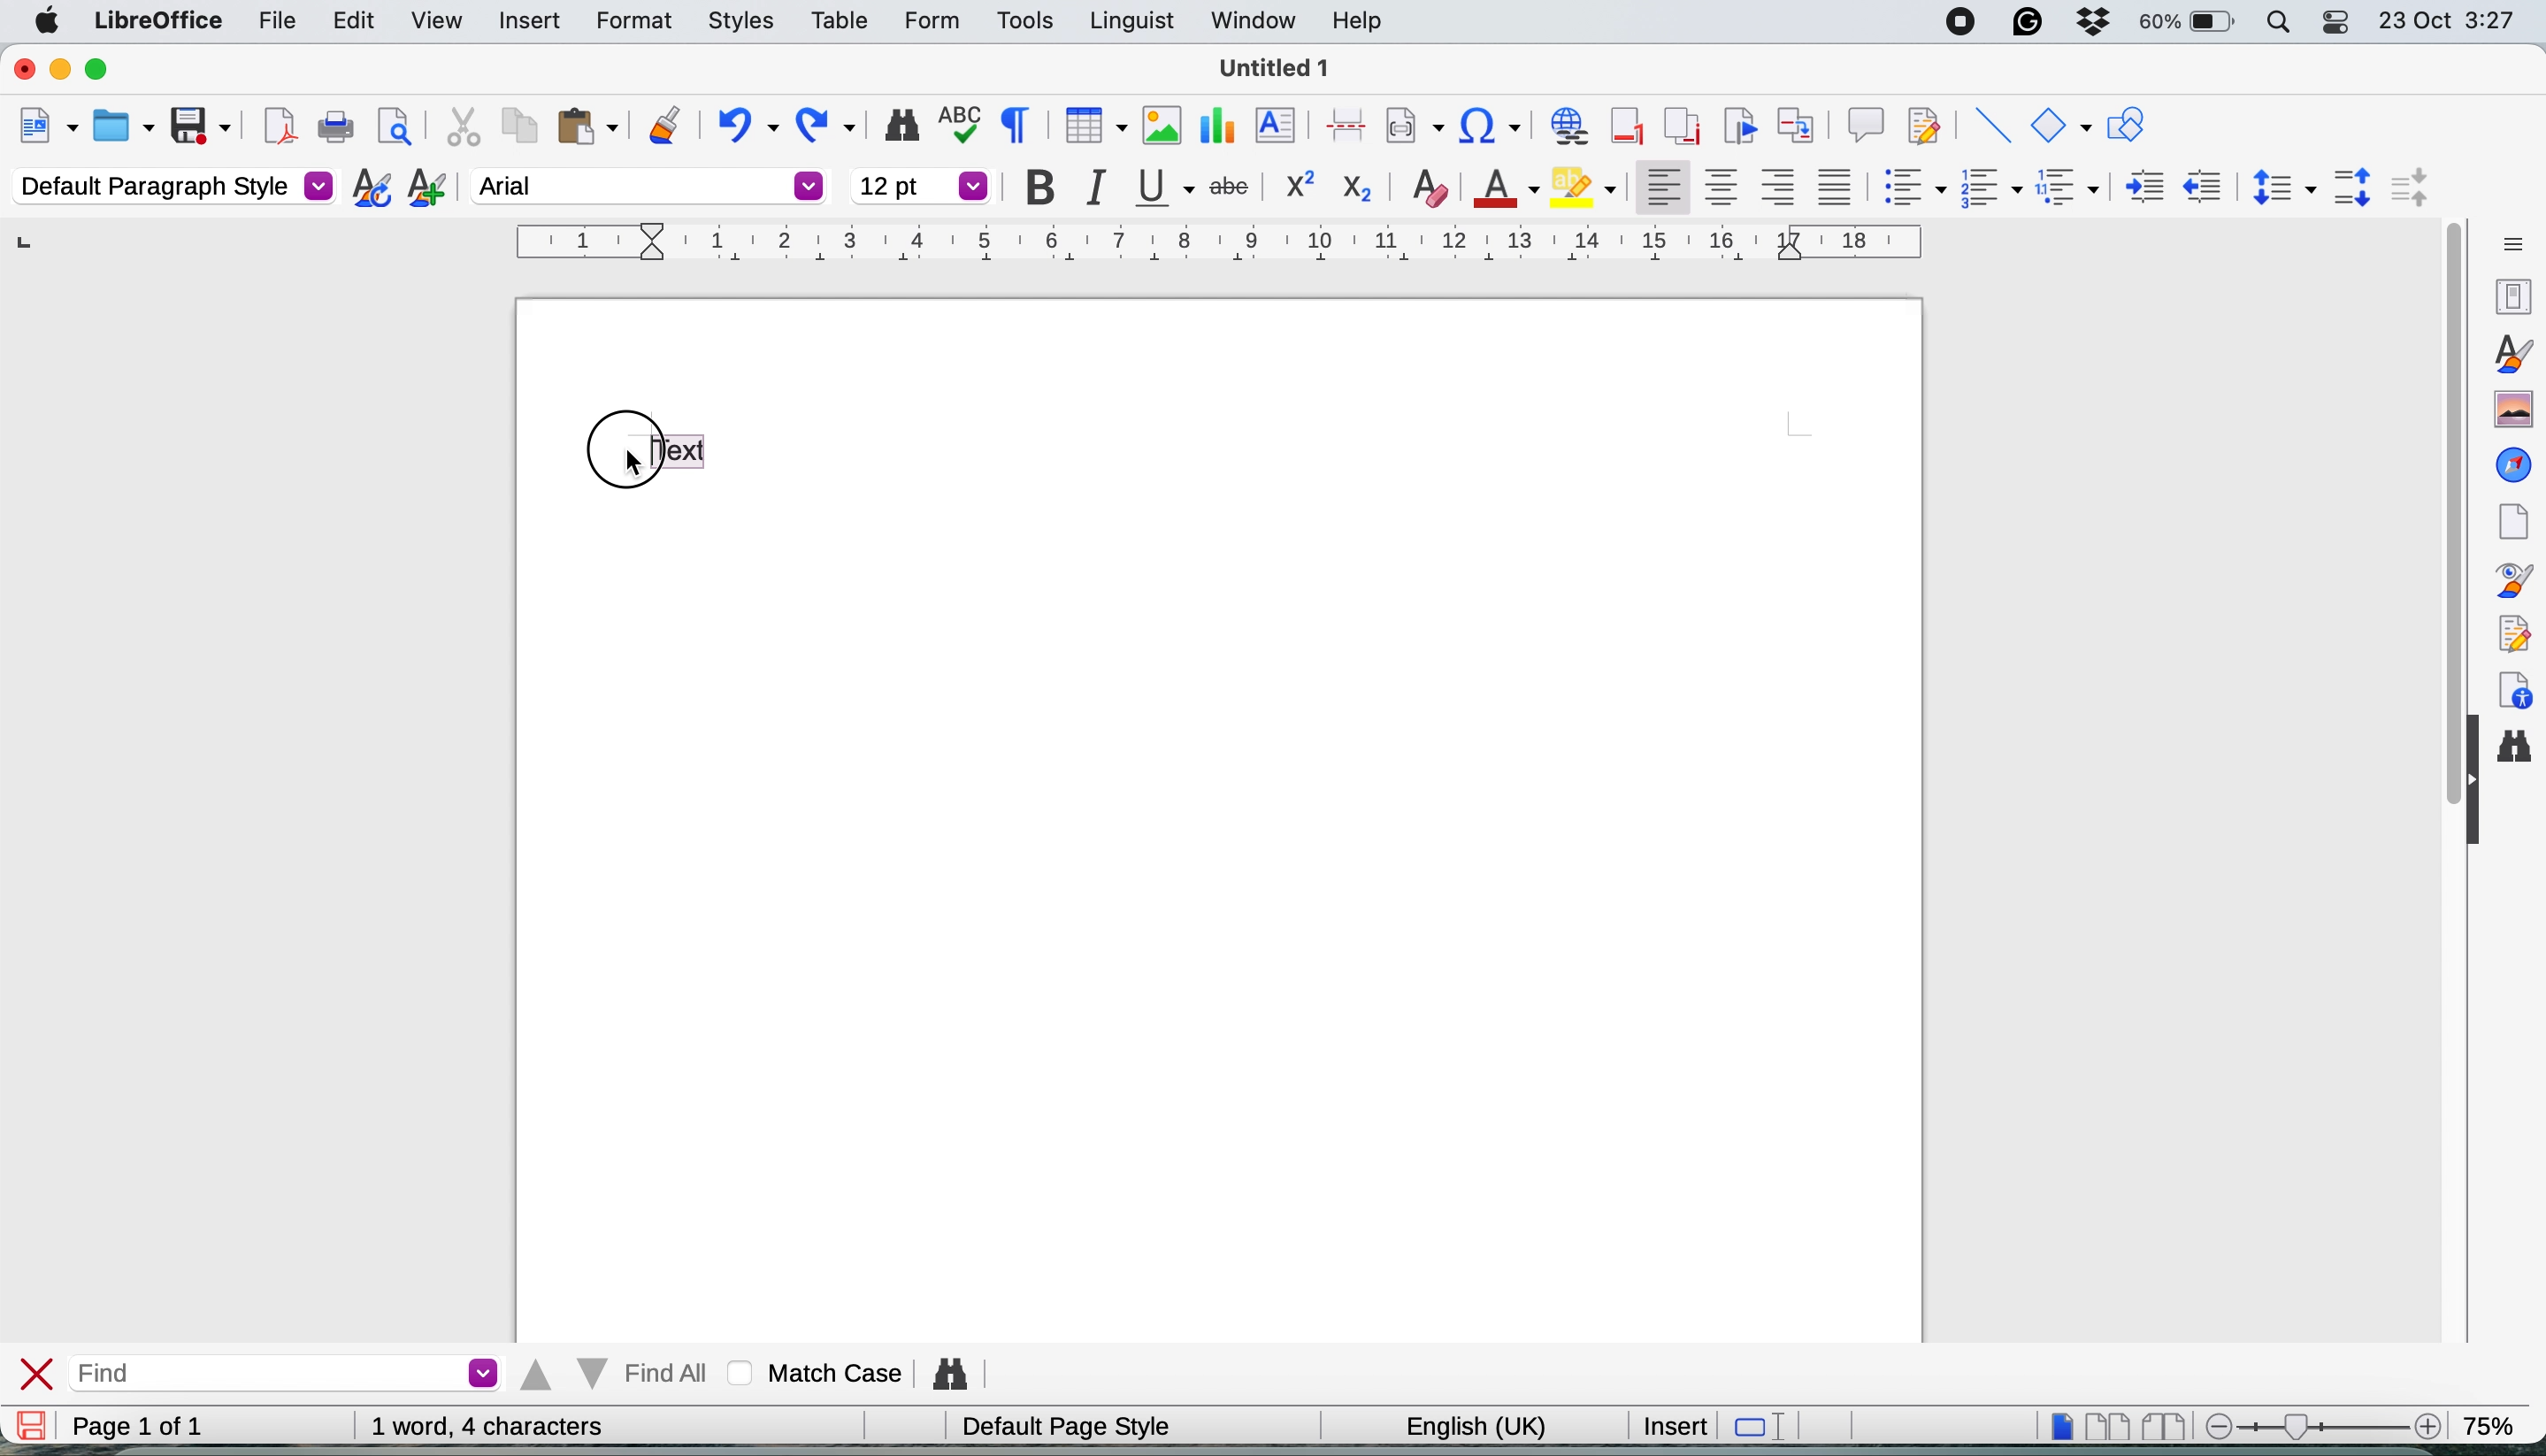 Image resolution: width=2546 pixels, height=1456 pixels. What do you see at coordinates (1024, 23) in the screenshot?
I see `tools` at bounding box center [1024, 23].